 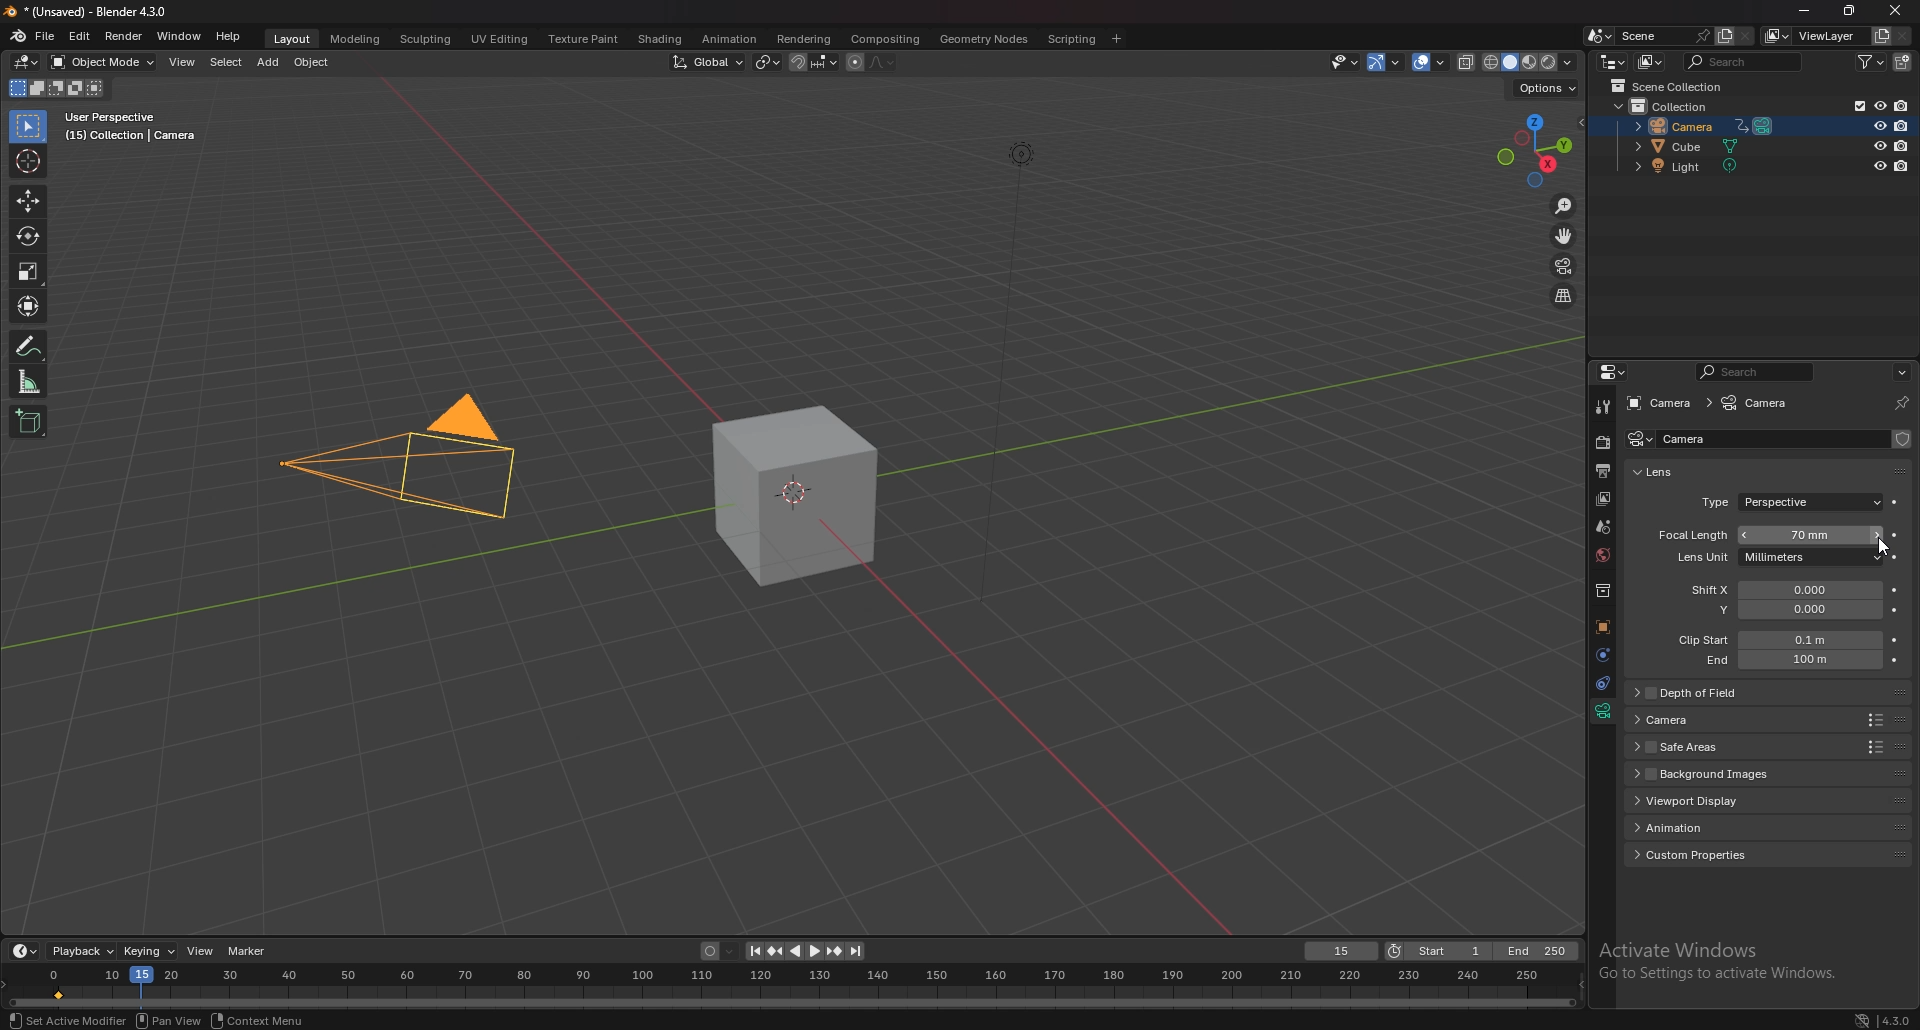 What do you see at coordinates (1603, 407) in the screenshot?
I see `tool` at bounding box center [1603, 407].